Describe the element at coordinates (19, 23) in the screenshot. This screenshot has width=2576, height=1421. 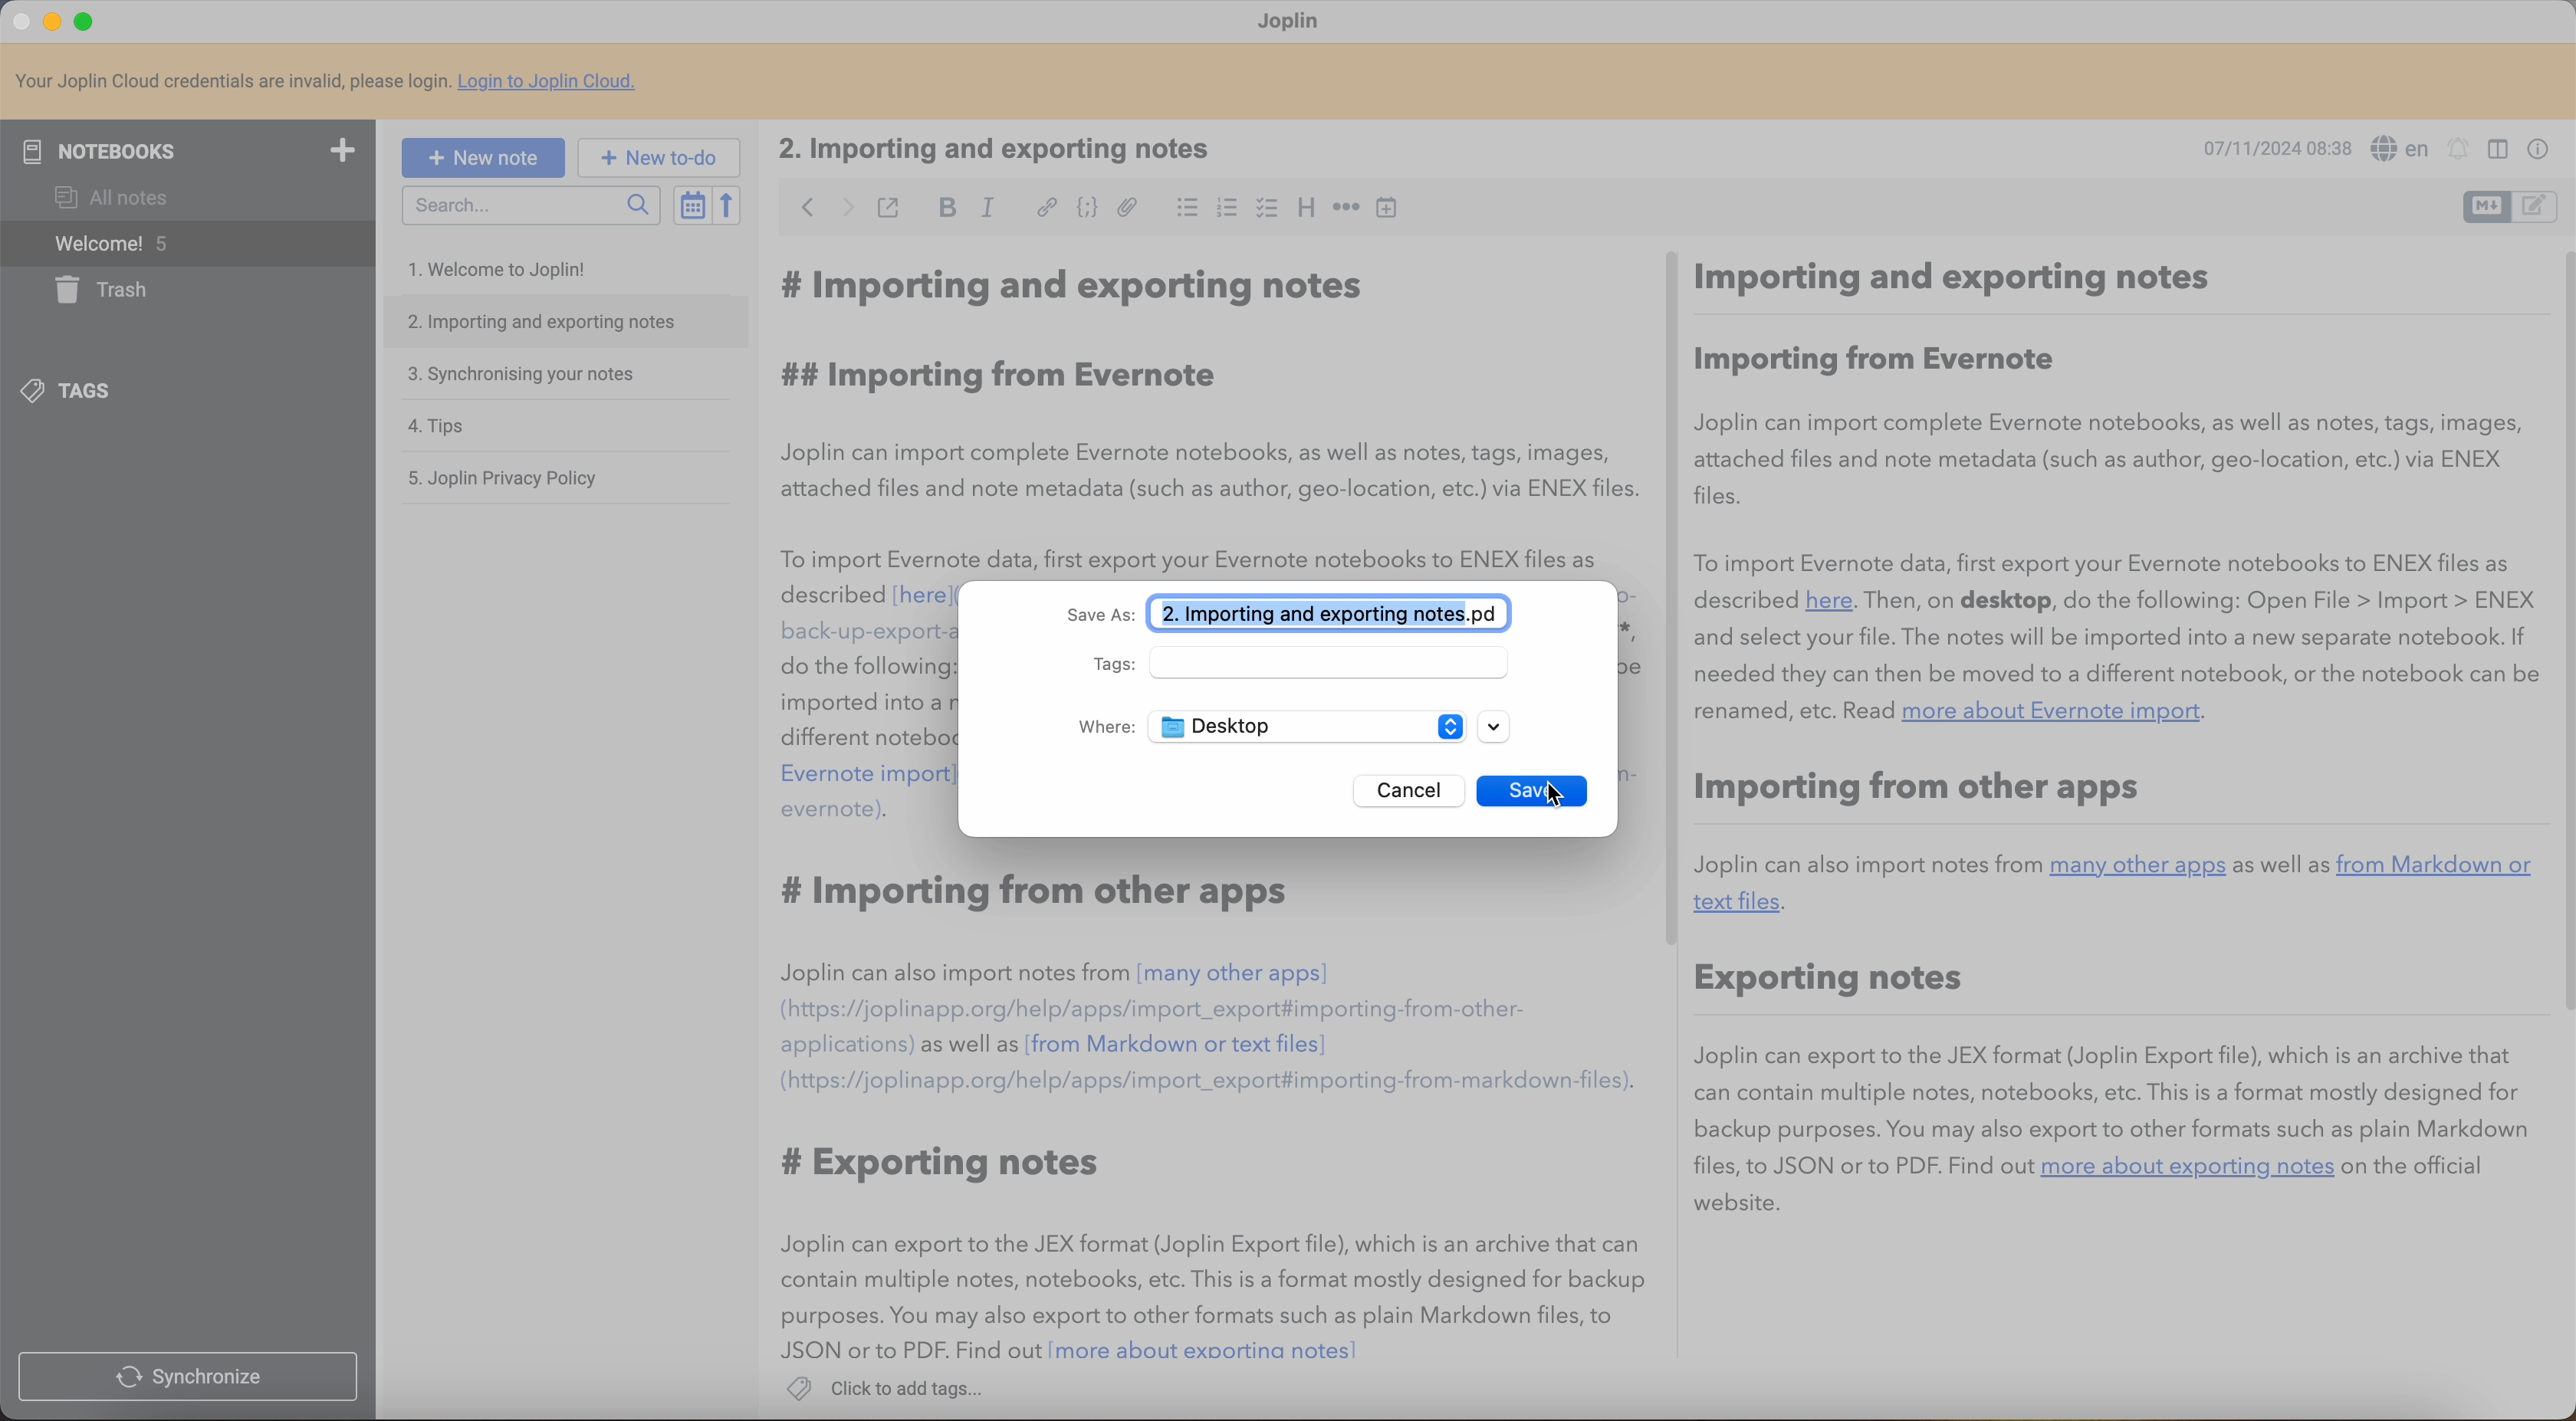
I see `close Joplin` at that location.